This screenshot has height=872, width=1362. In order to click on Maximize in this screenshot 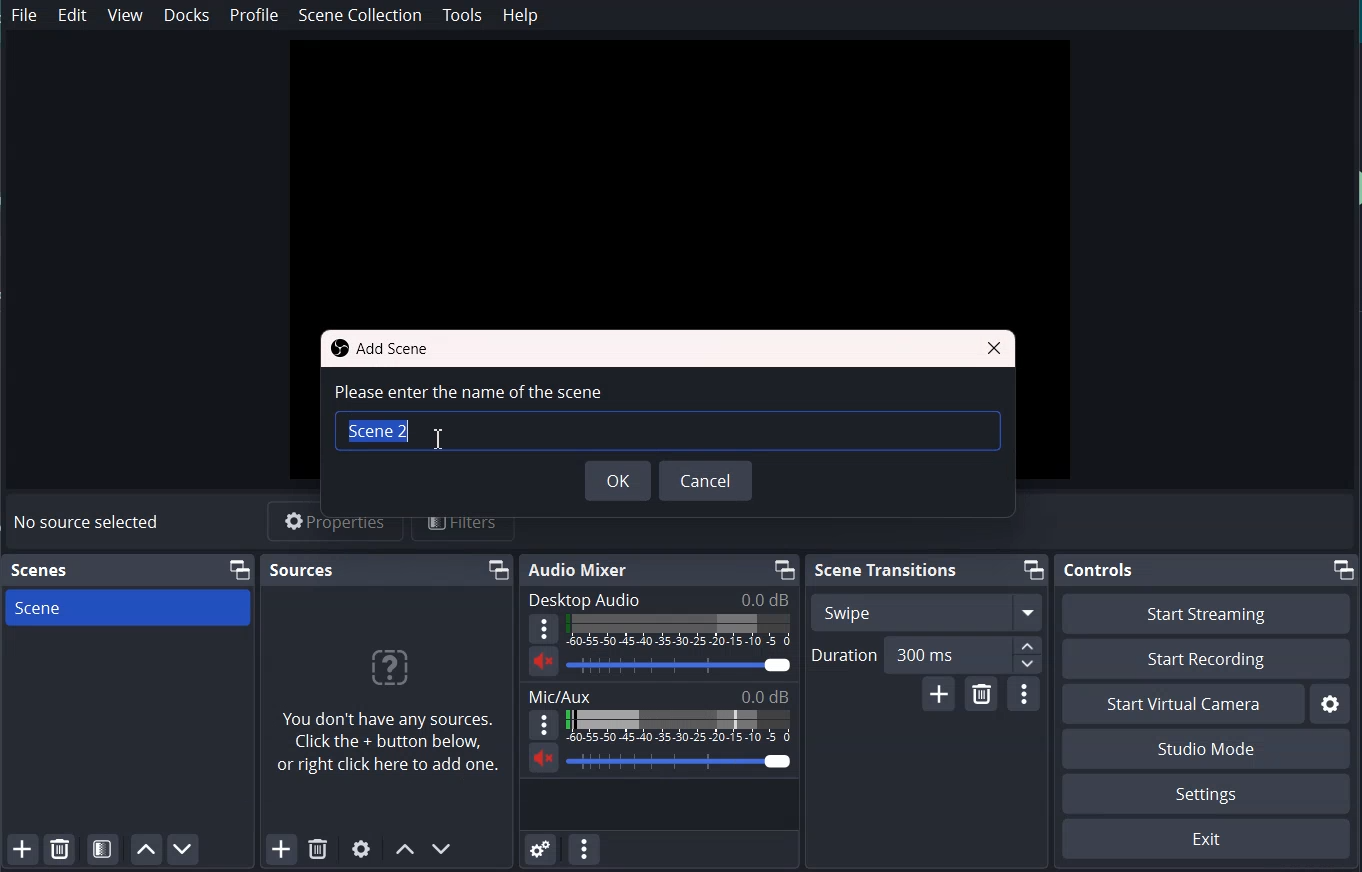, I will do `click(783, 569)`.